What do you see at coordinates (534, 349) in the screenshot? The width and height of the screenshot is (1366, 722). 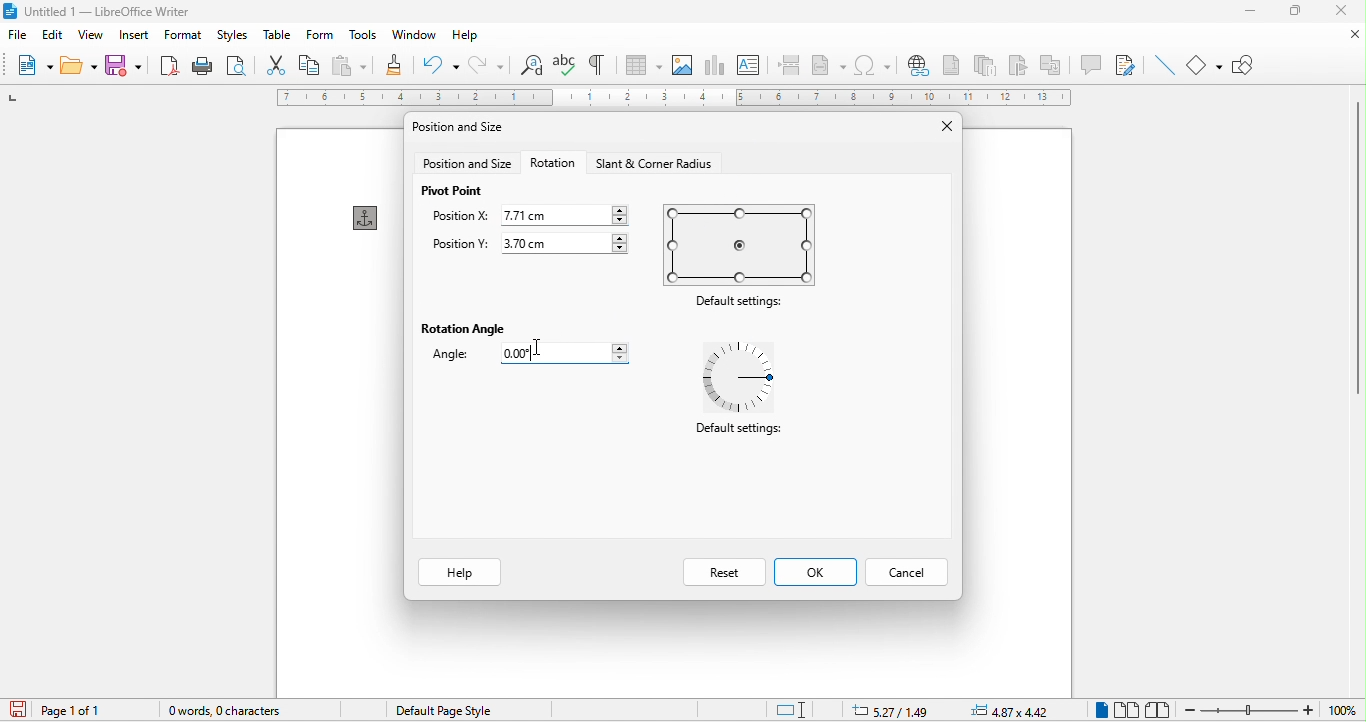 I see `Cursor` at bounding box center [534, 349].